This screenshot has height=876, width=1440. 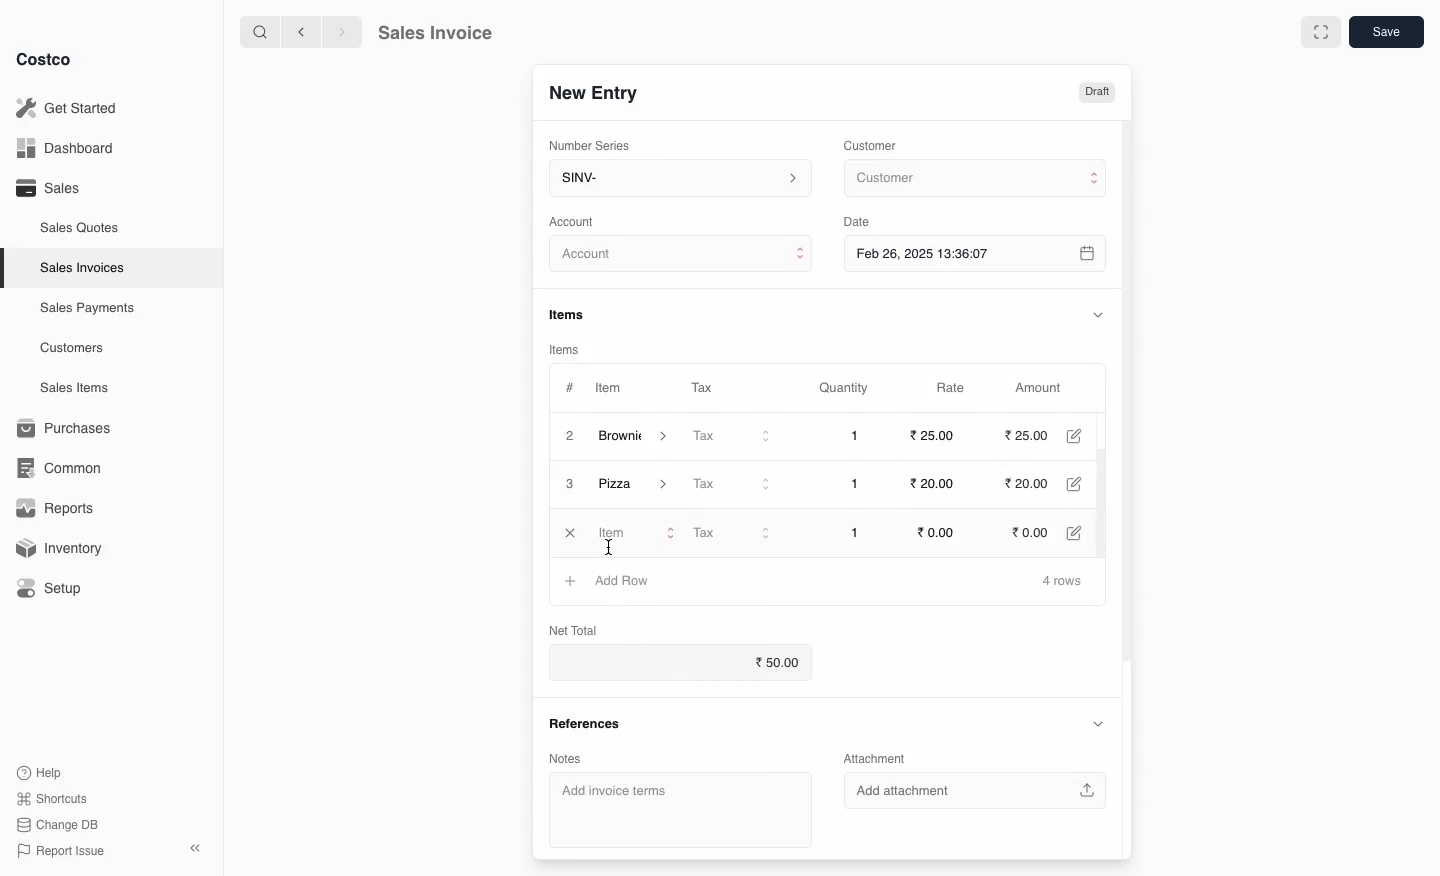 What do you see at coordinates (937, 435) in the screenshot?
I see `25.00` at bounding box center [937, 435].